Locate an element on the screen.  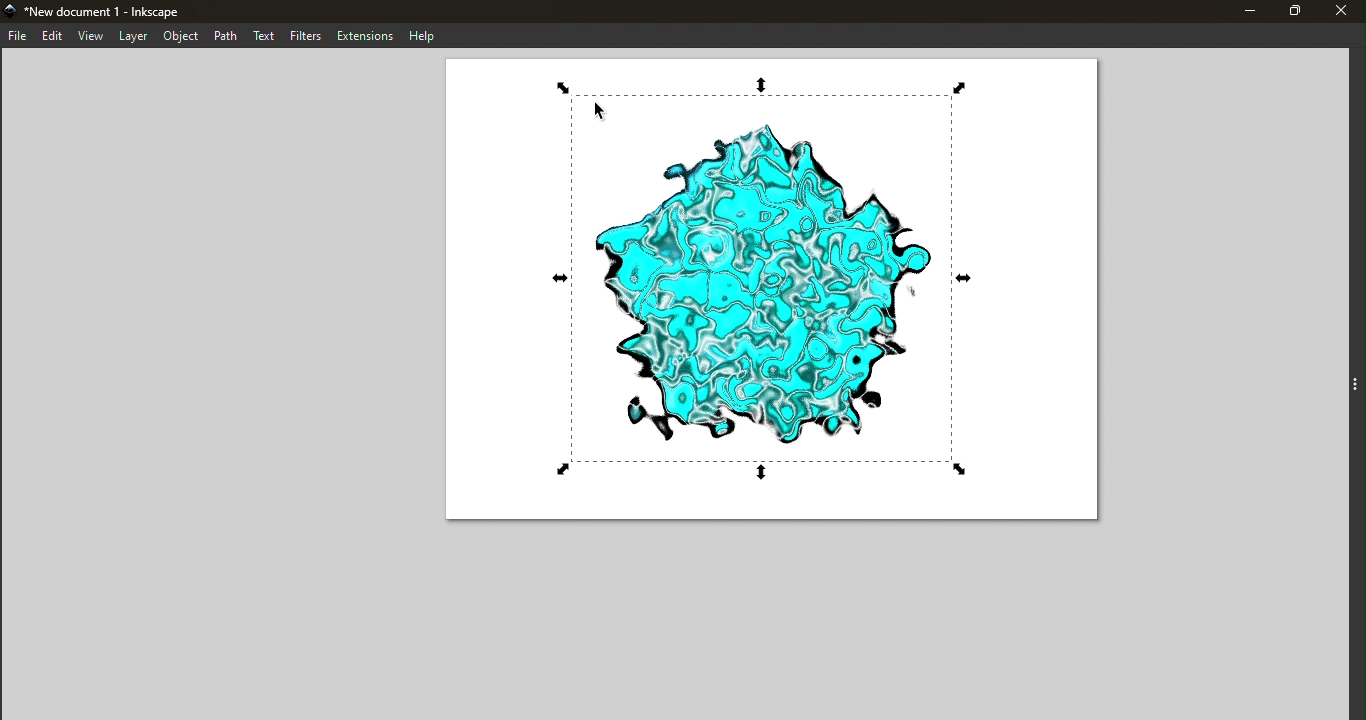
Filters is located at coordinates (308, 36).